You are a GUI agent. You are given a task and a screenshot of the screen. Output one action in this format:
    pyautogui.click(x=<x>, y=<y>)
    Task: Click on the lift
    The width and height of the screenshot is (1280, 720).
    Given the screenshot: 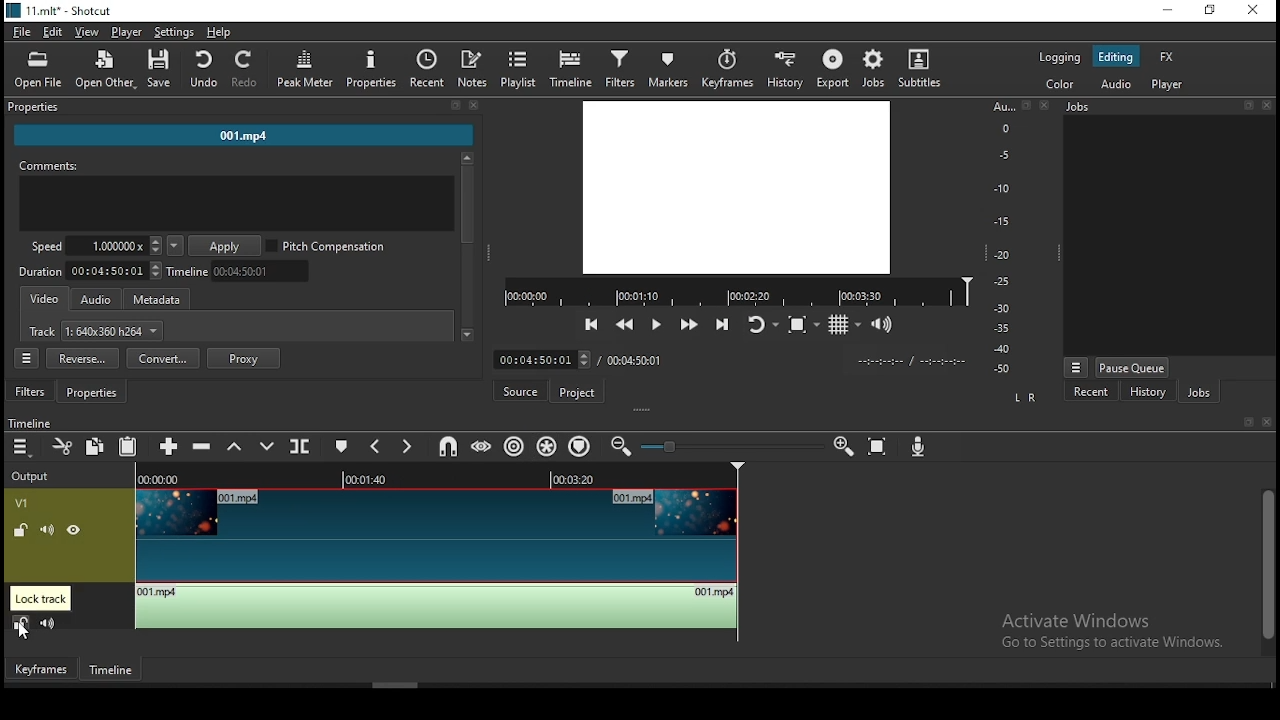 What is the action you would take?
    pyautogui.click(x=236, y=446)
    